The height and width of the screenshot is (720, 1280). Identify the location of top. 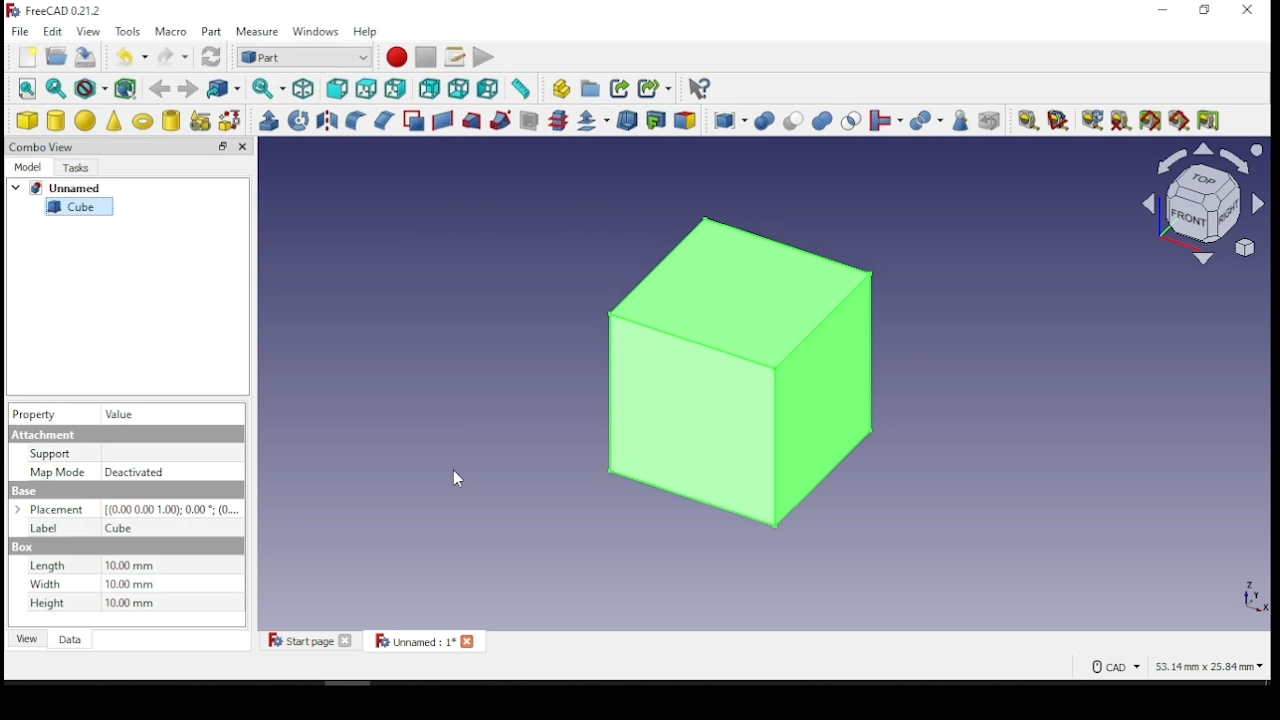
(369, 89).